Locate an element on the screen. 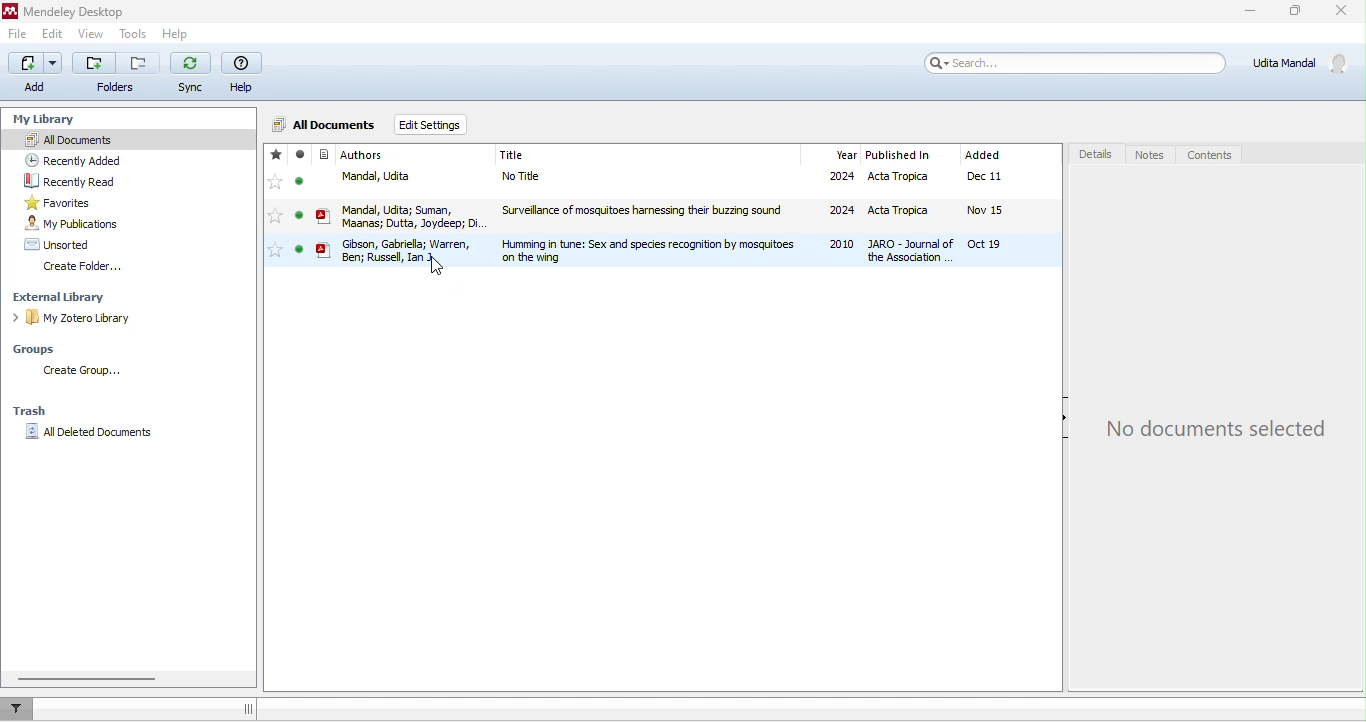 This screenshot has height=722, width=1366. my library is located at coordinates (55, 117).